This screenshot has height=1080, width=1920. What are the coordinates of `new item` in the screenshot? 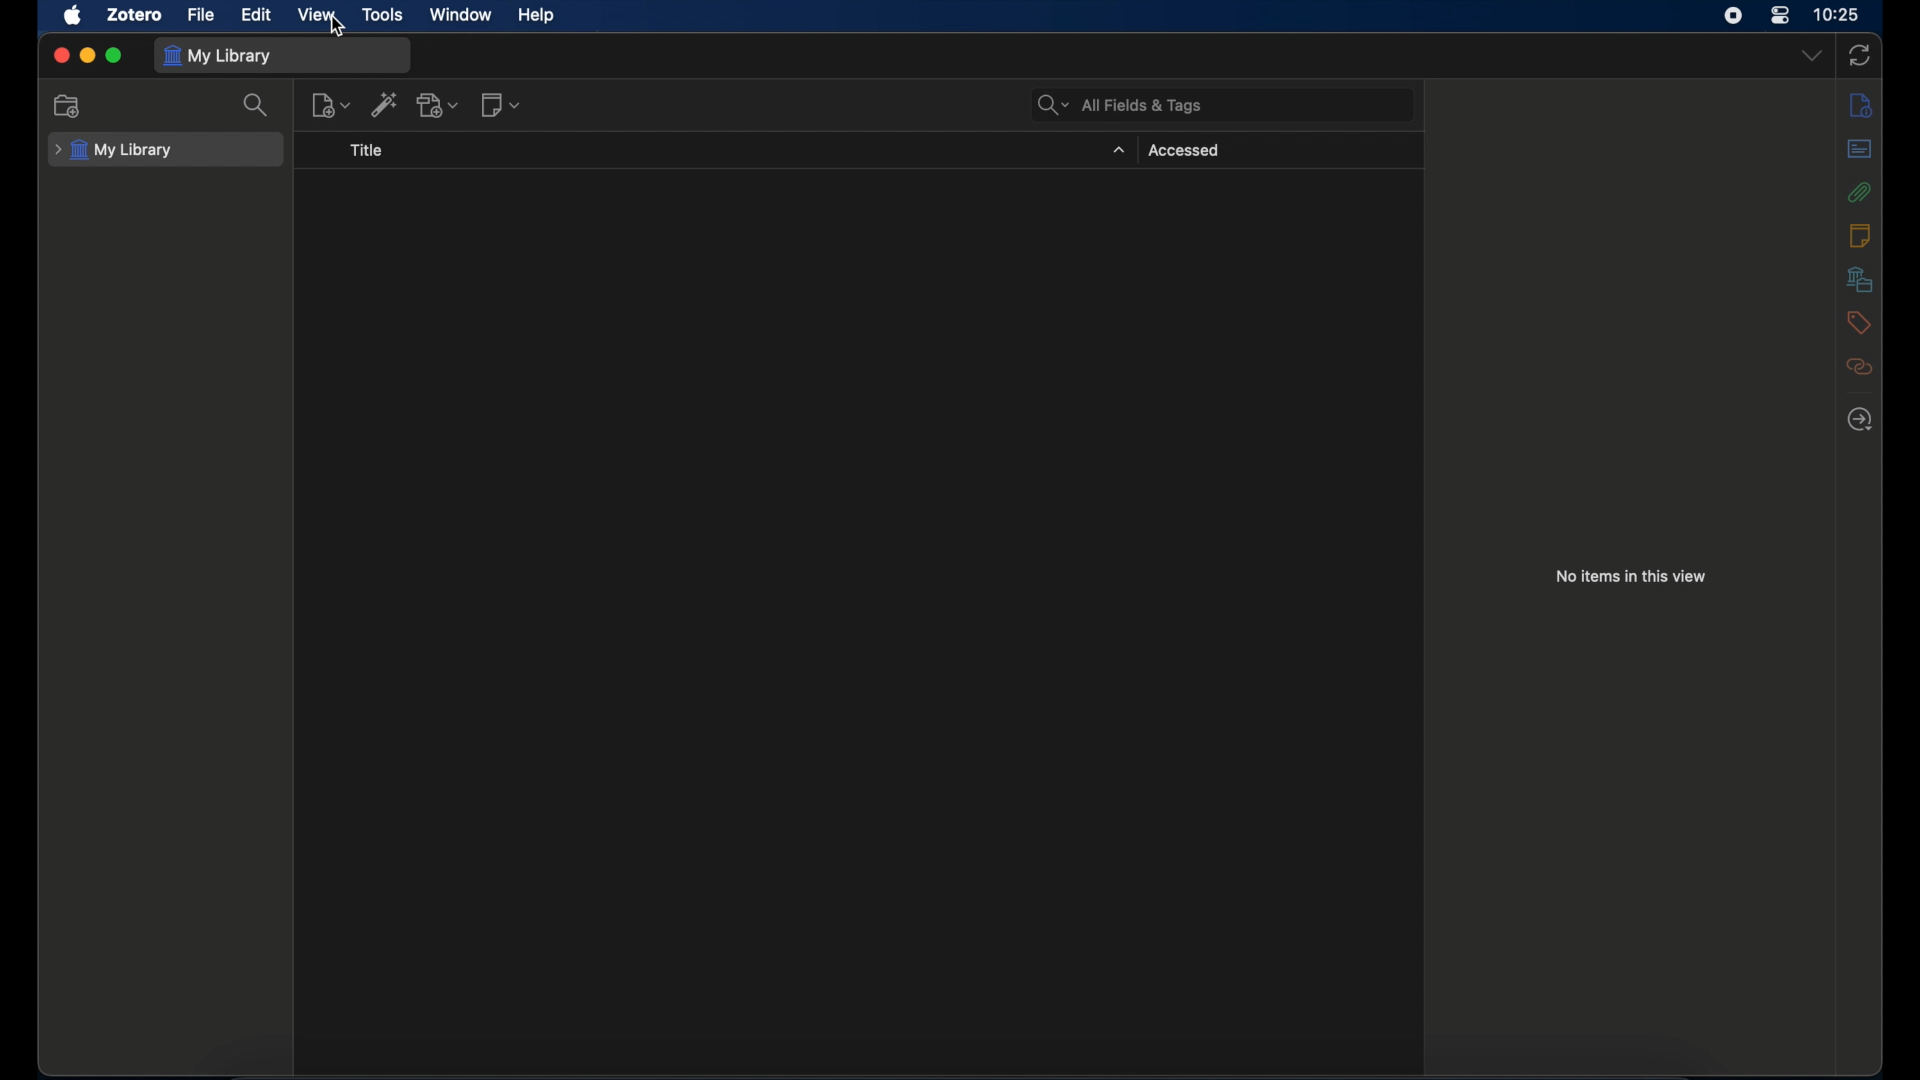 It's located at (330, 104).